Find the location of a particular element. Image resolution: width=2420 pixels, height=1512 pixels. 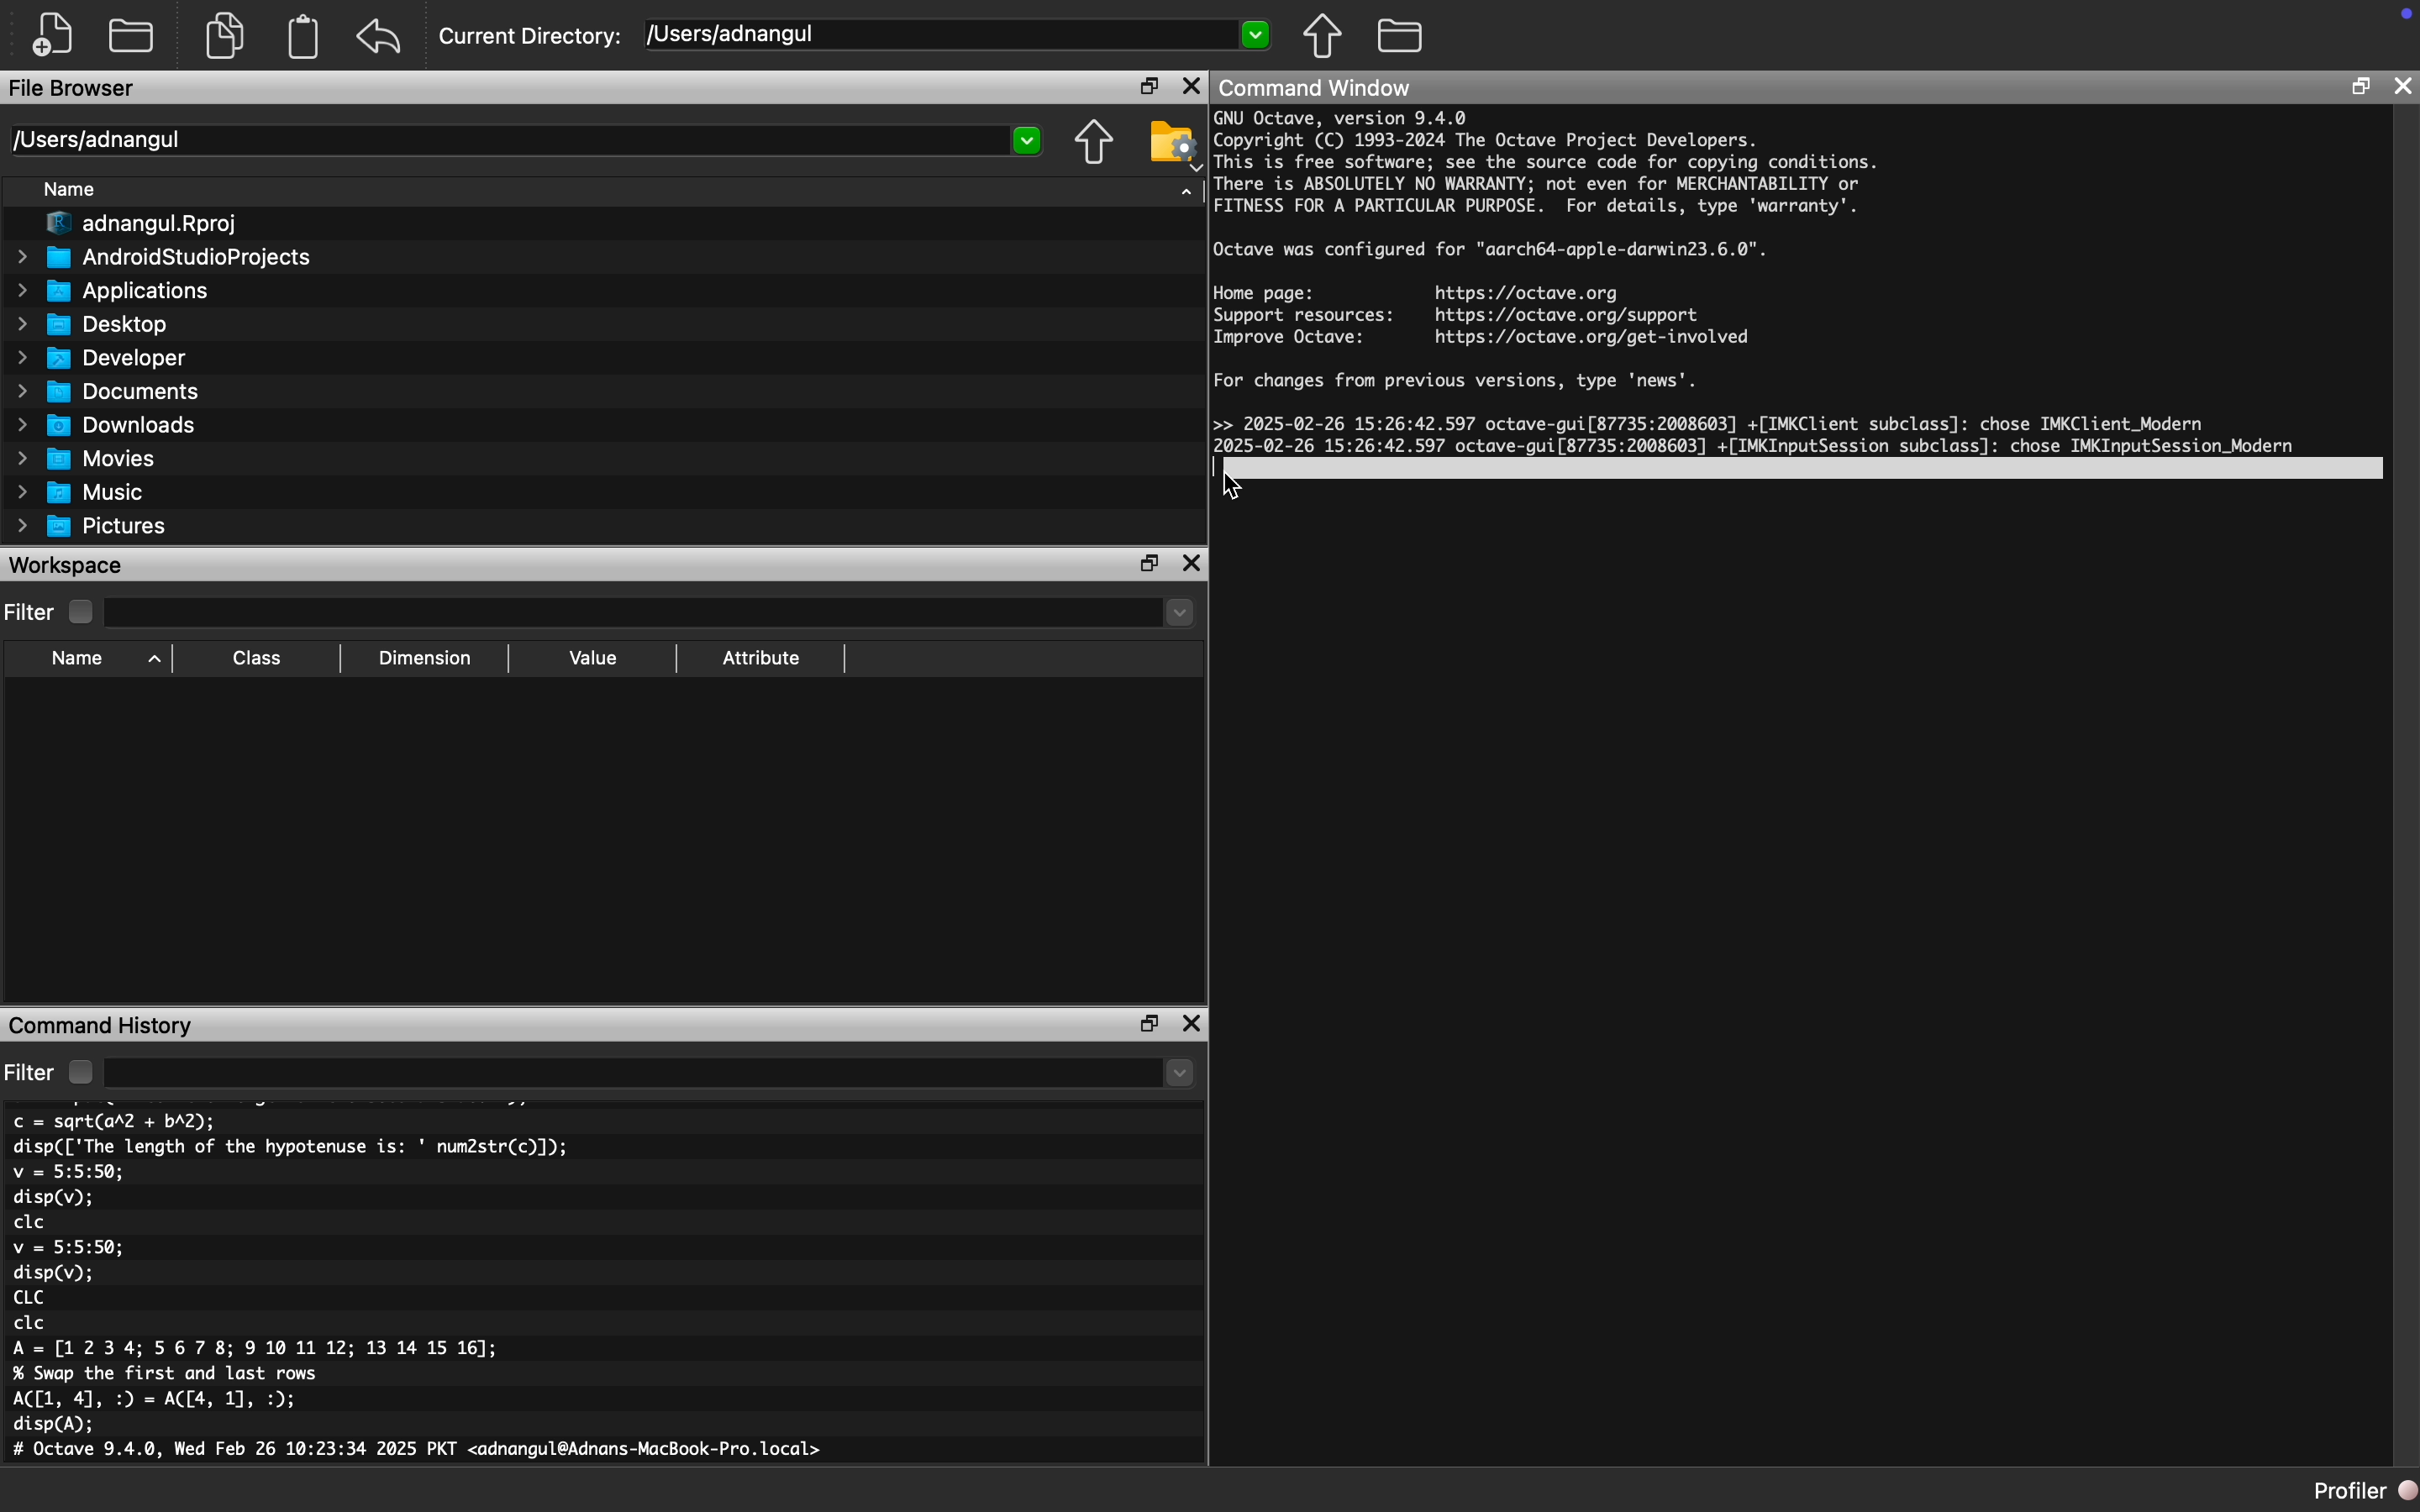

disp(v); is located at coordinates (54, 1273).